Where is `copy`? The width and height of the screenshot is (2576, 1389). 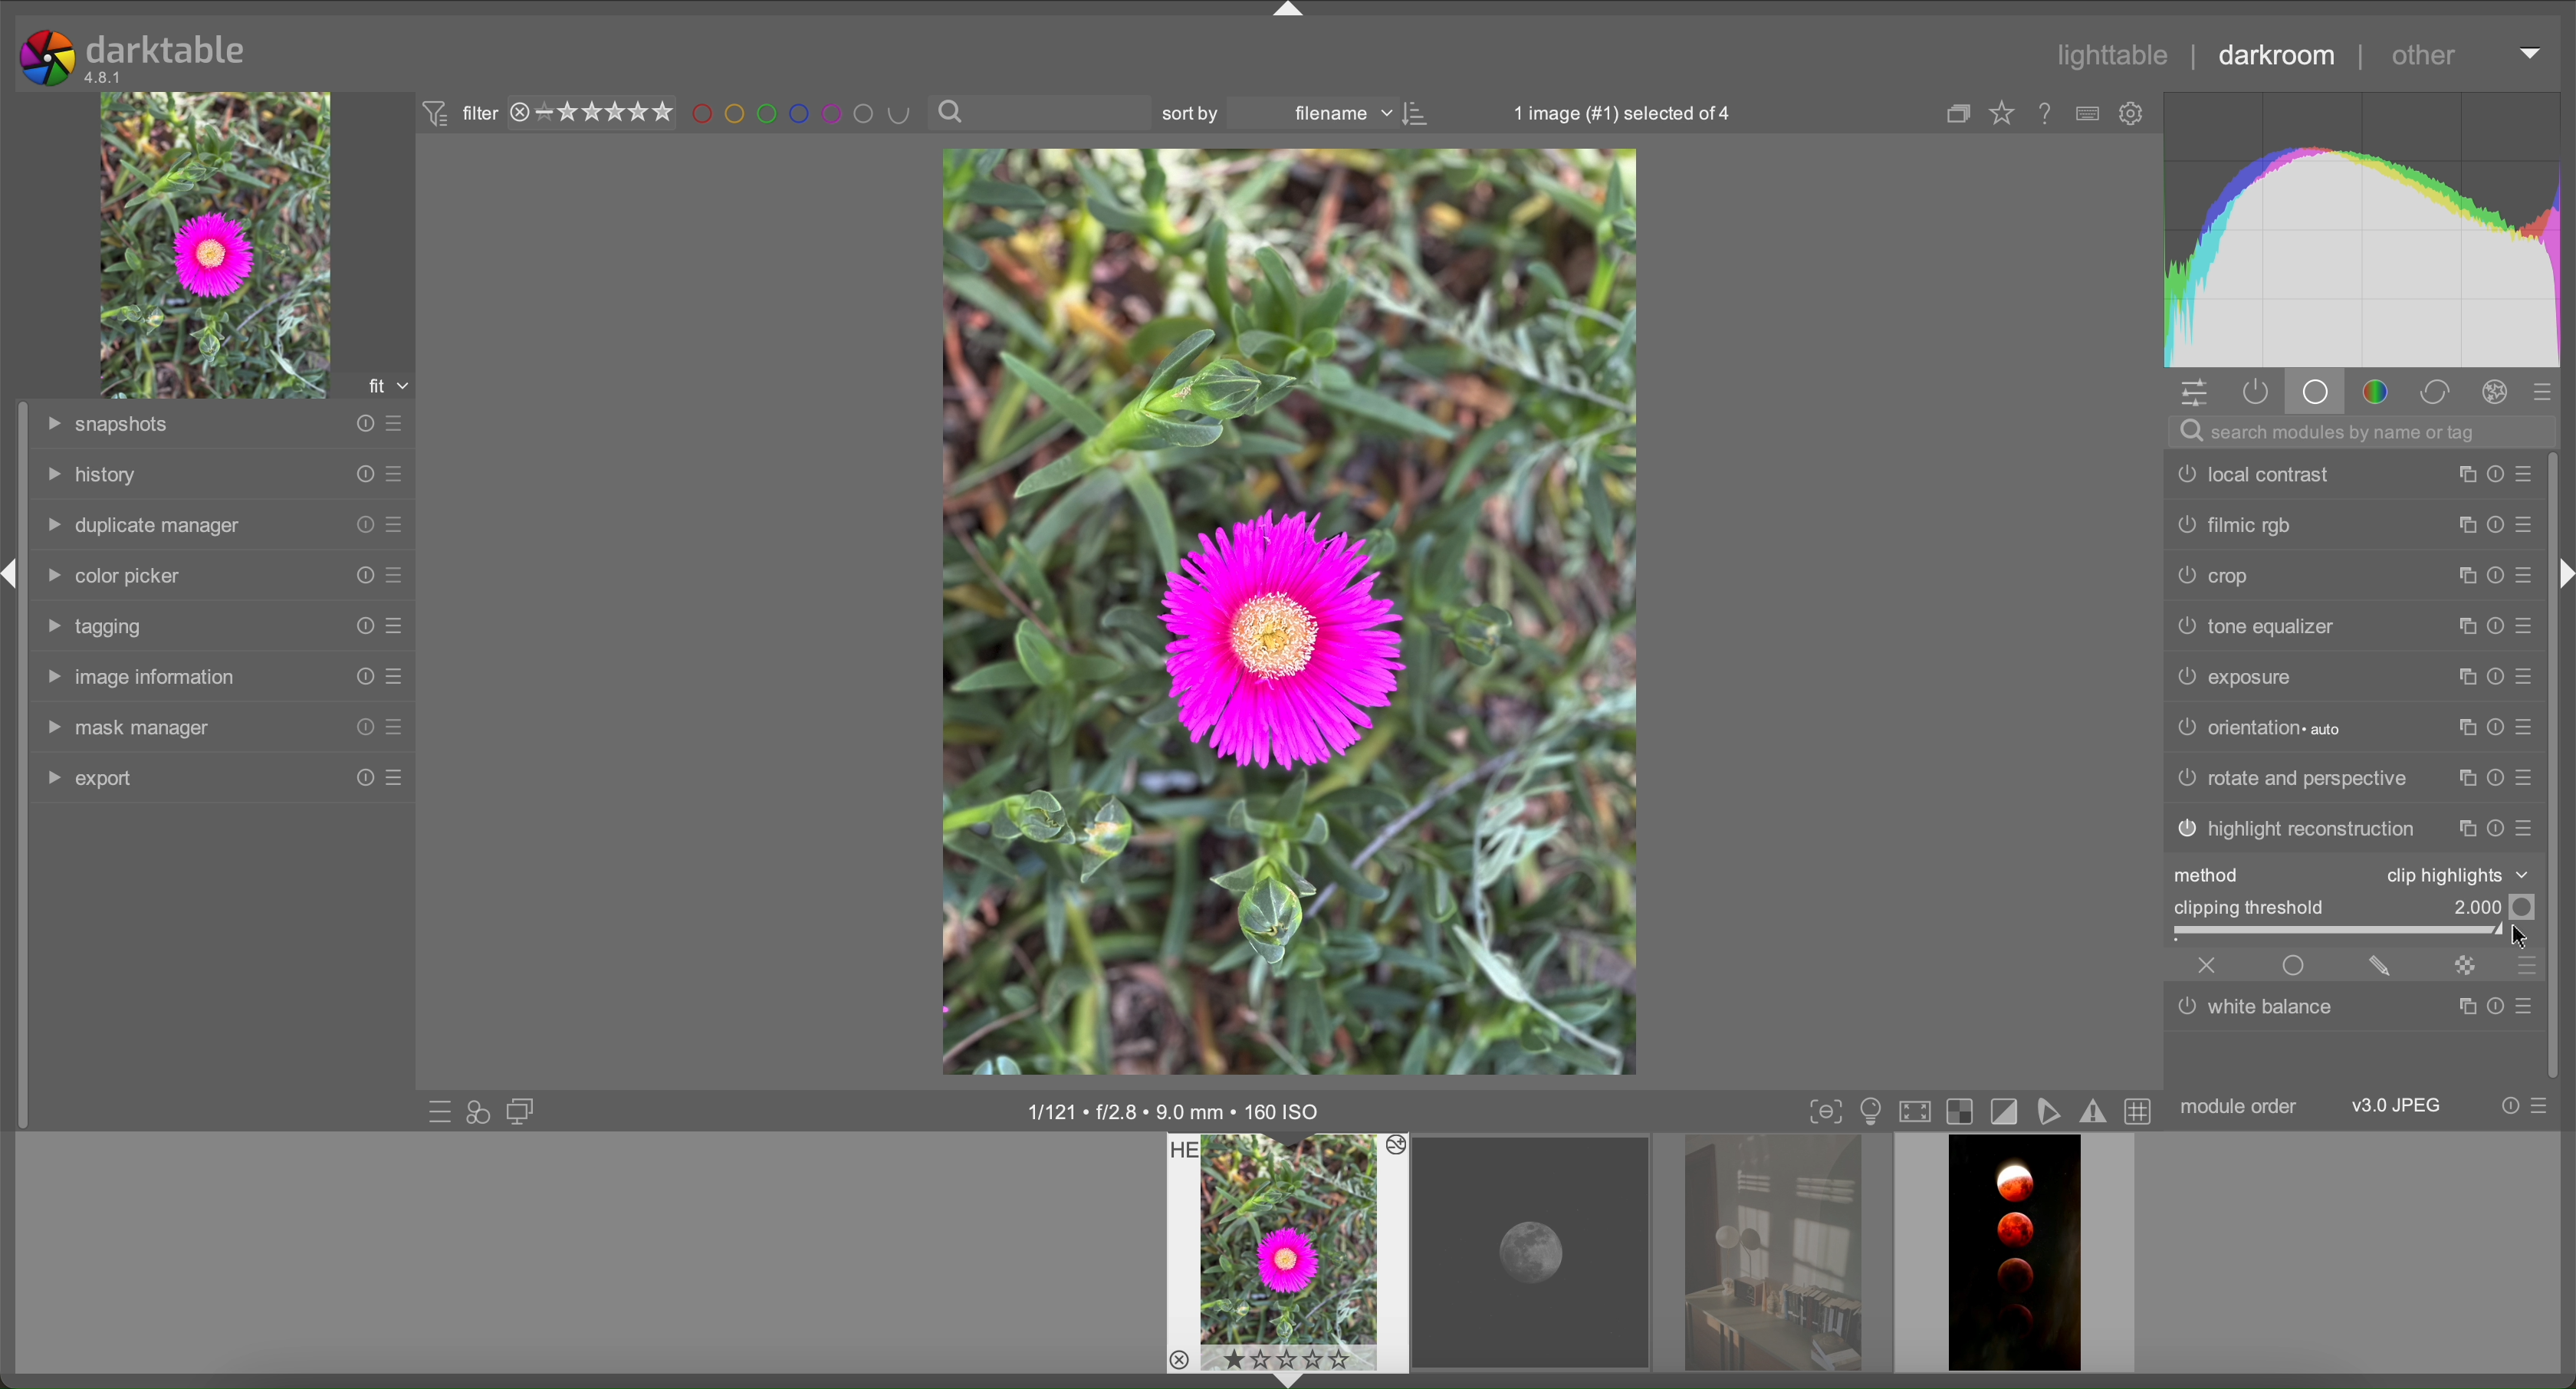 copy is located at coordinates (2459, 575).